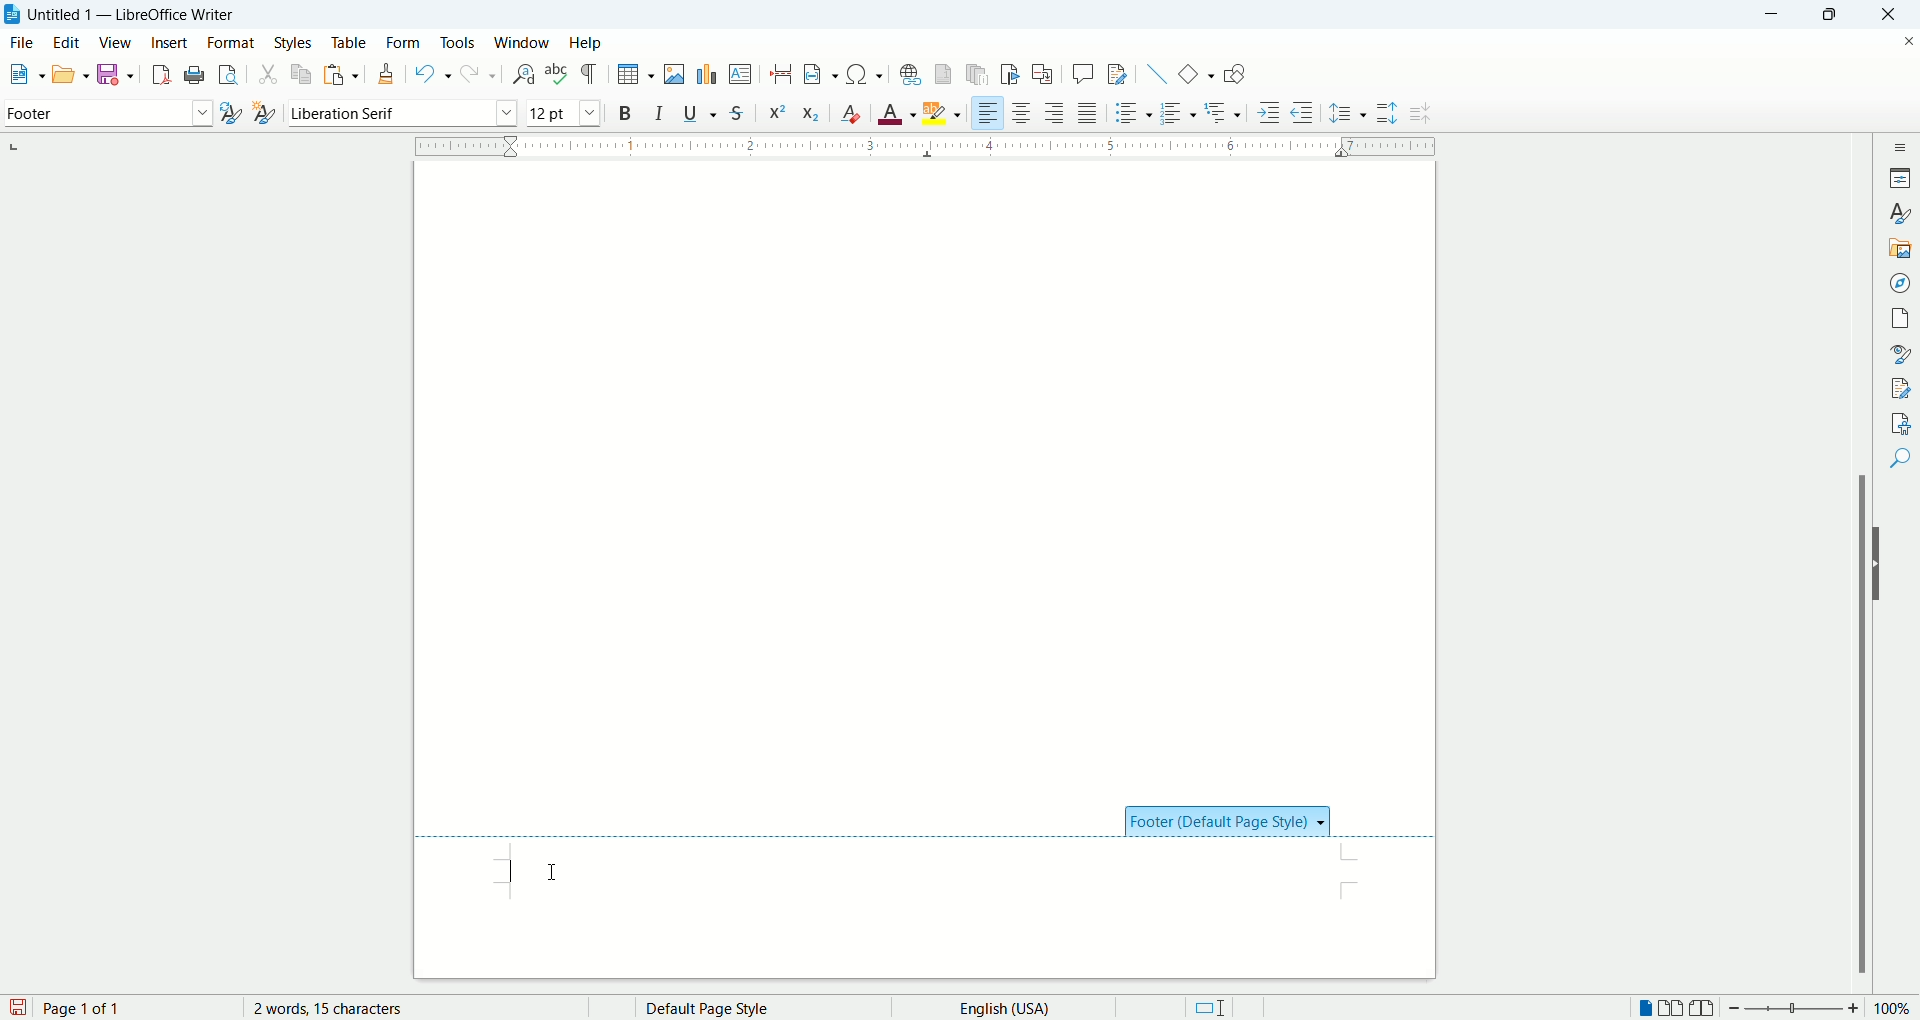 The image size is (1920, 1020). What do you see at coordinates (943, 114) in the screenshot?
I see `text highlighting` at bounding box center [943, 114].